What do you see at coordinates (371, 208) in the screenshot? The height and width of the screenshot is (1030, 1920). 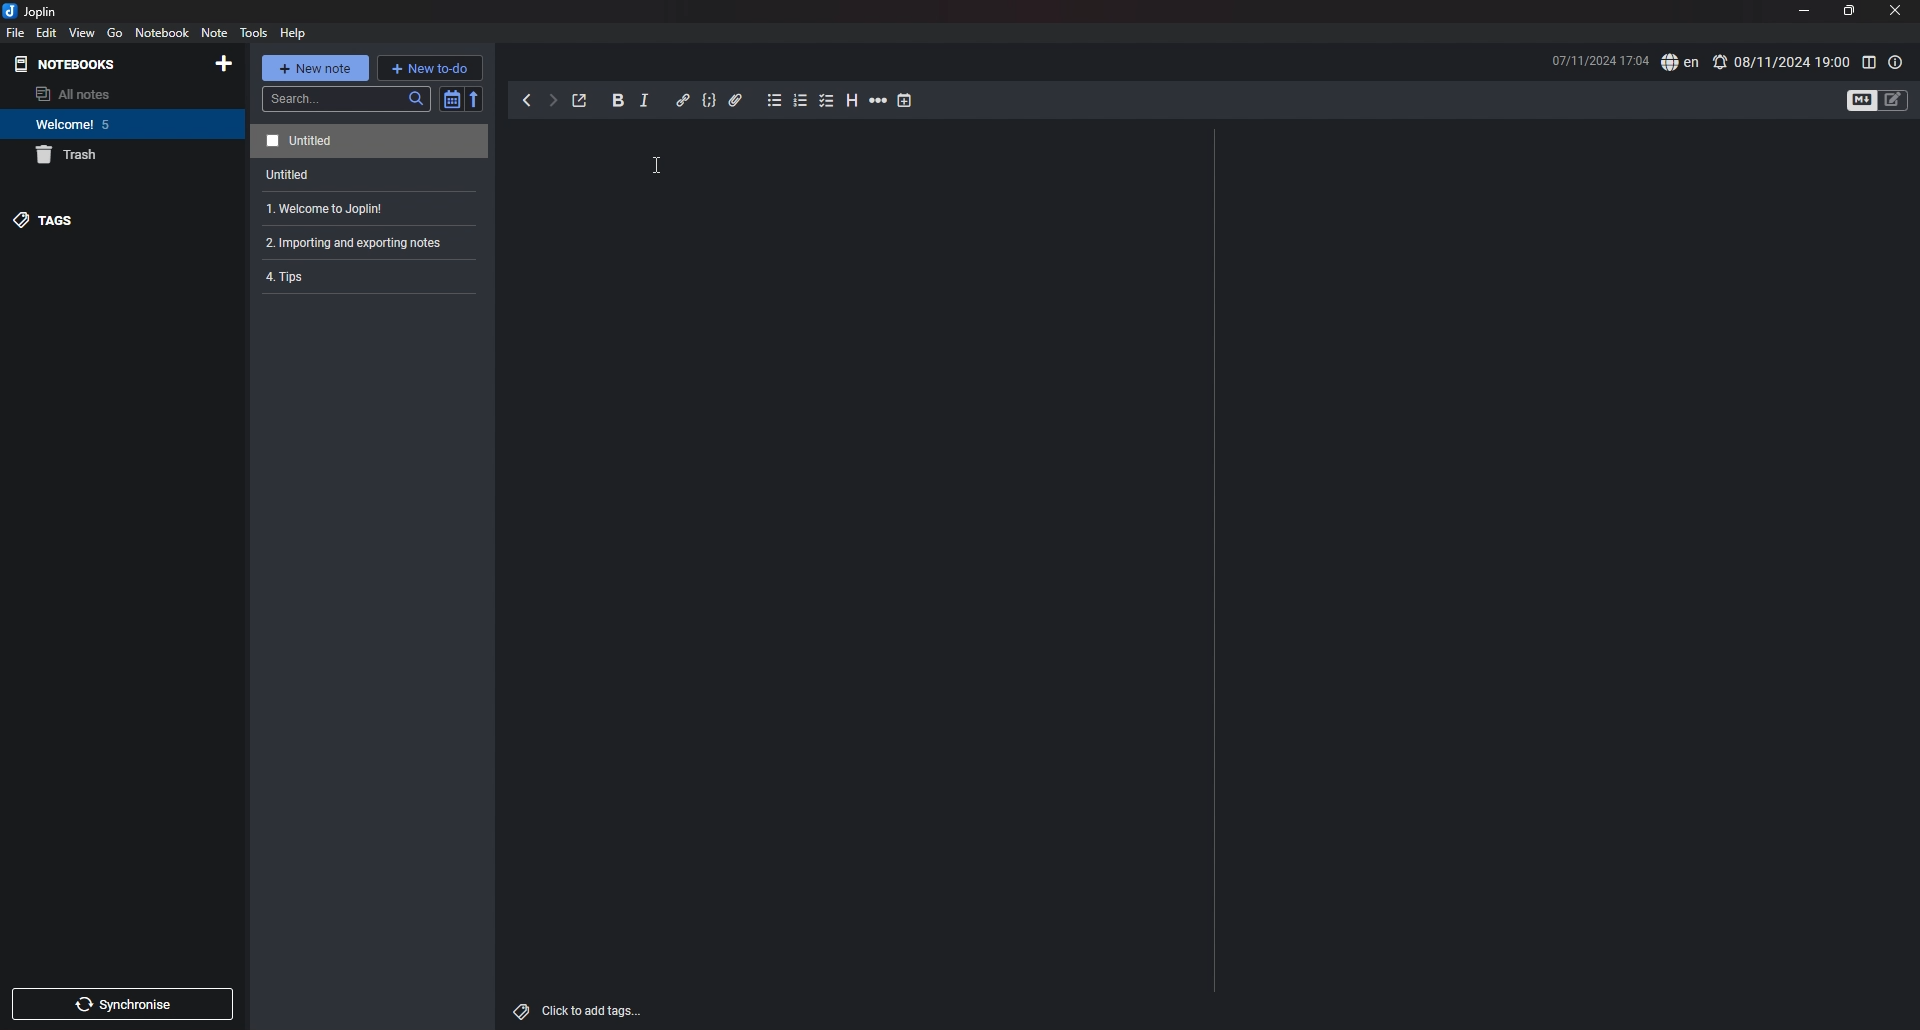 I see `note` at bounding box center [371, 208].